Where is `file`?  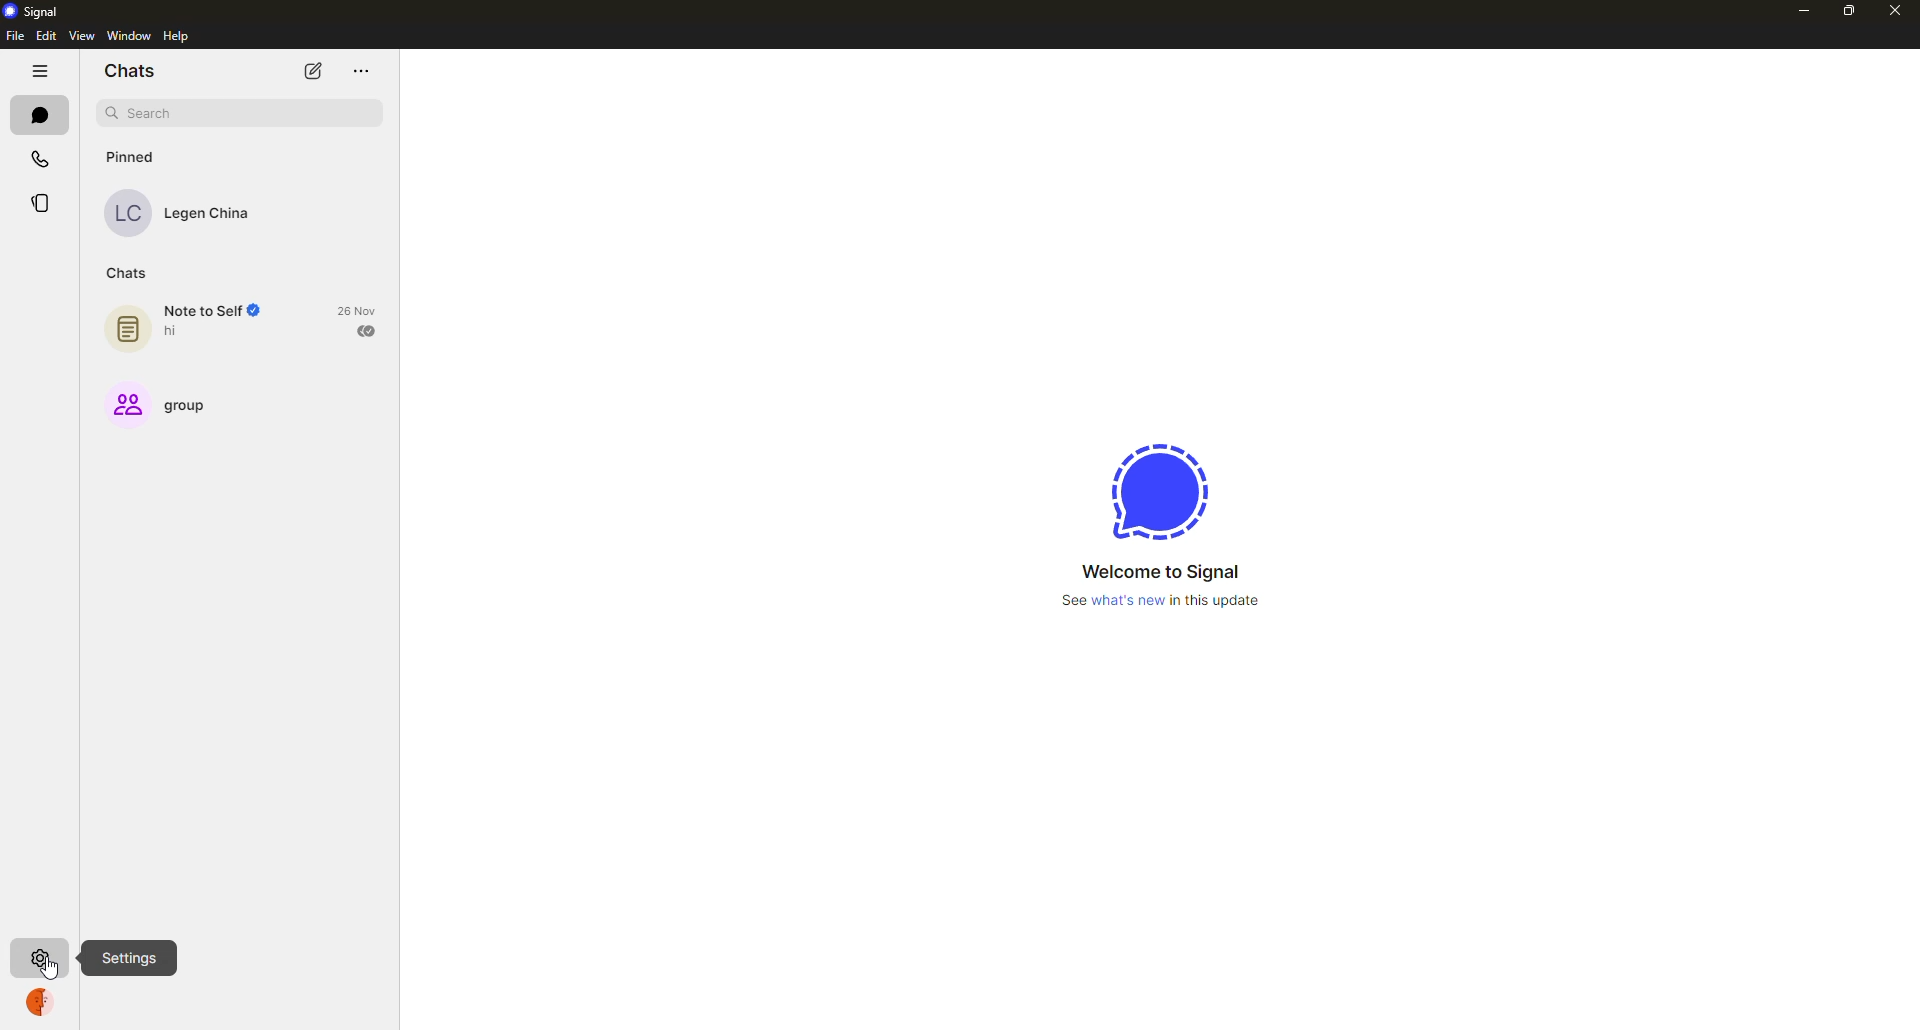 file is located at coordinates (14, 36).